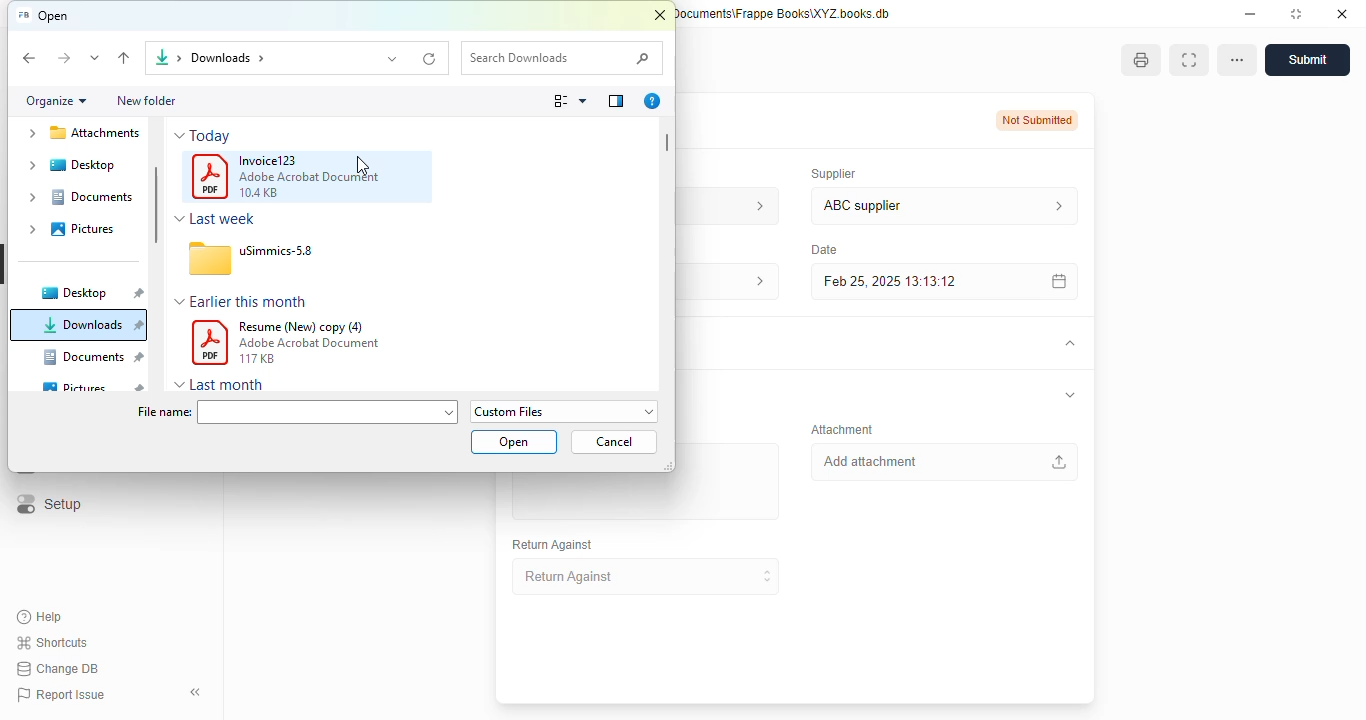 Image resolution: width=1366 pixels, height=720 pixels. Describe the element at coordinates (81, 229) in the screenshot. I see `pictures` at that location.